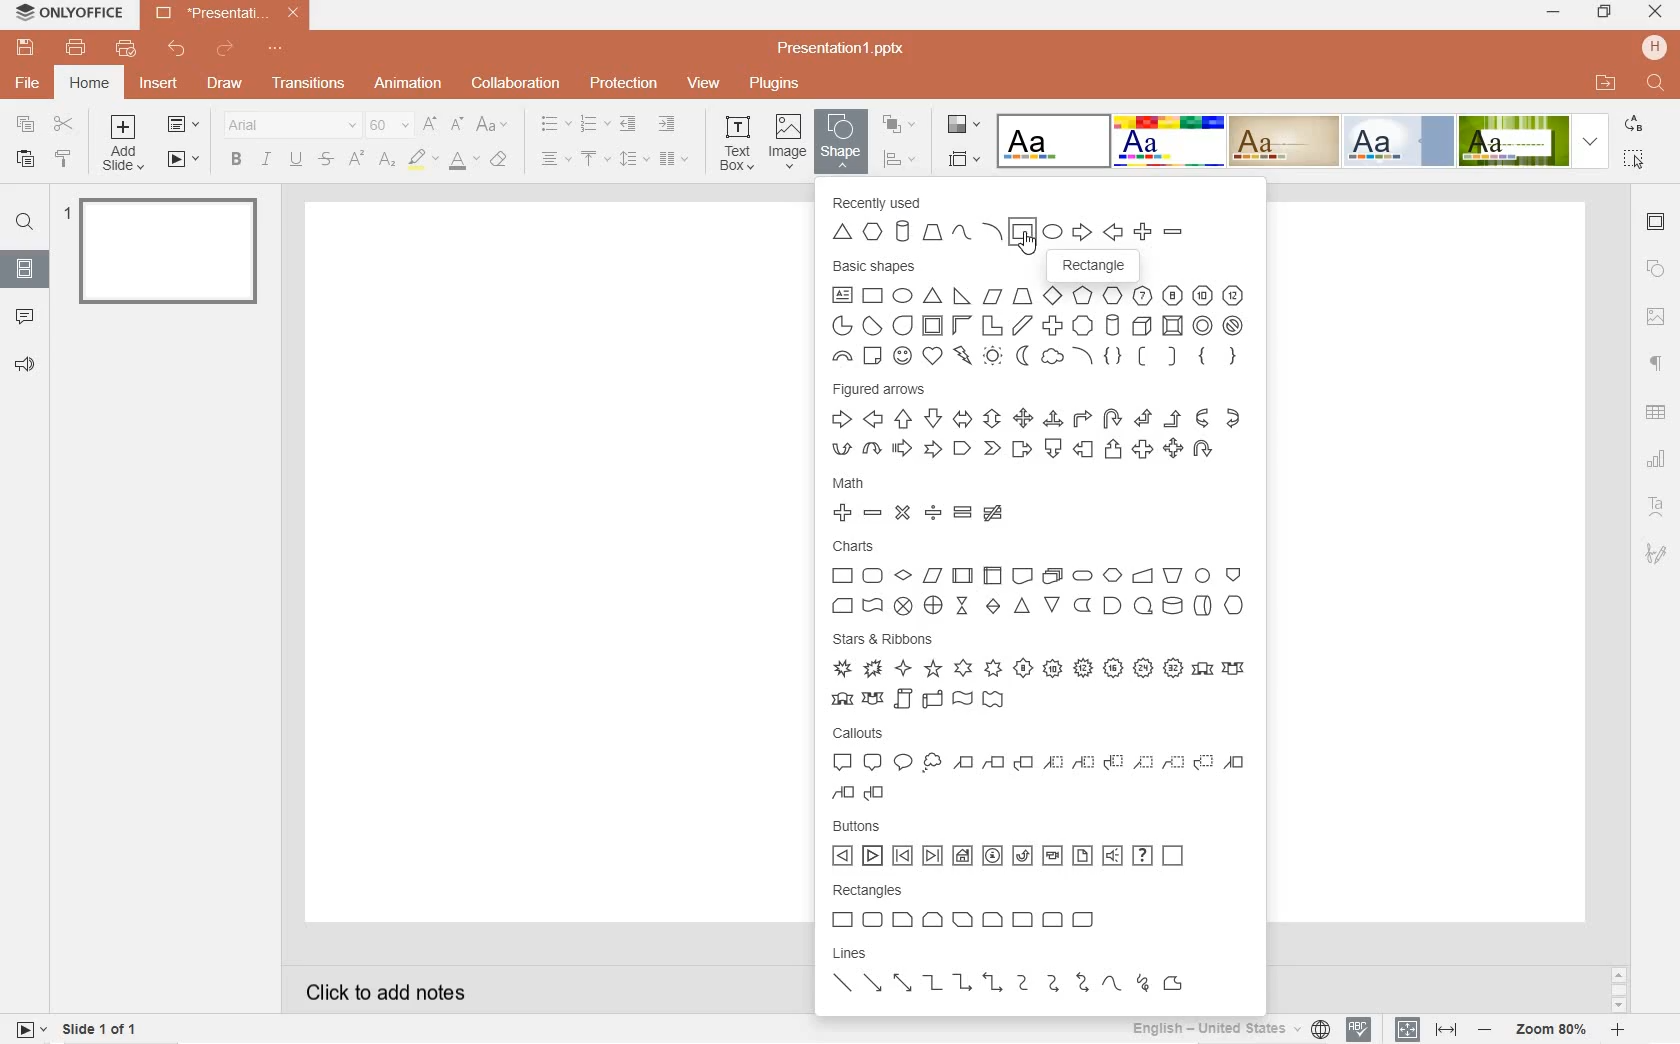 The image size is (1680, 1044). Describe the element at coordinates (932, 419) in the screenshot. I see `Down Arrow` at that location.